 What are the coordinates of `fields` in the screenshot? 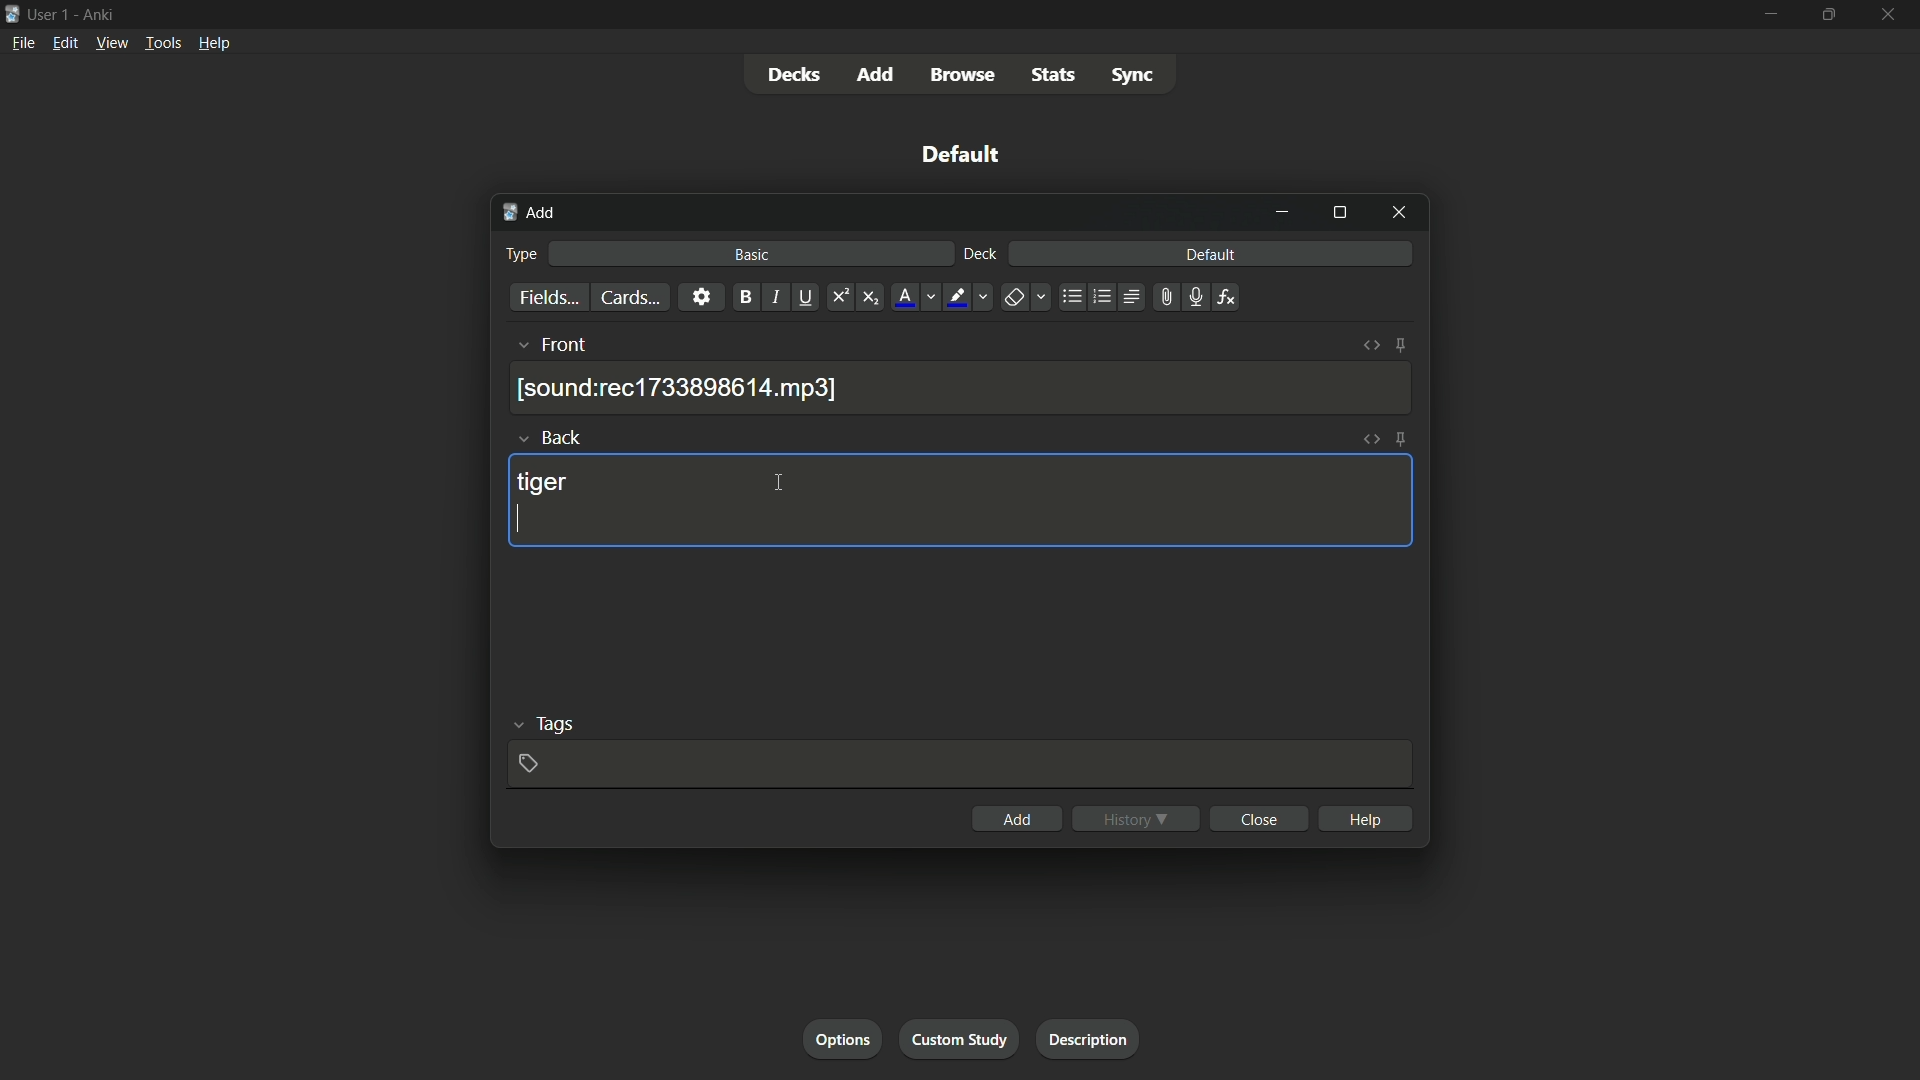 It's located at (547, 298).